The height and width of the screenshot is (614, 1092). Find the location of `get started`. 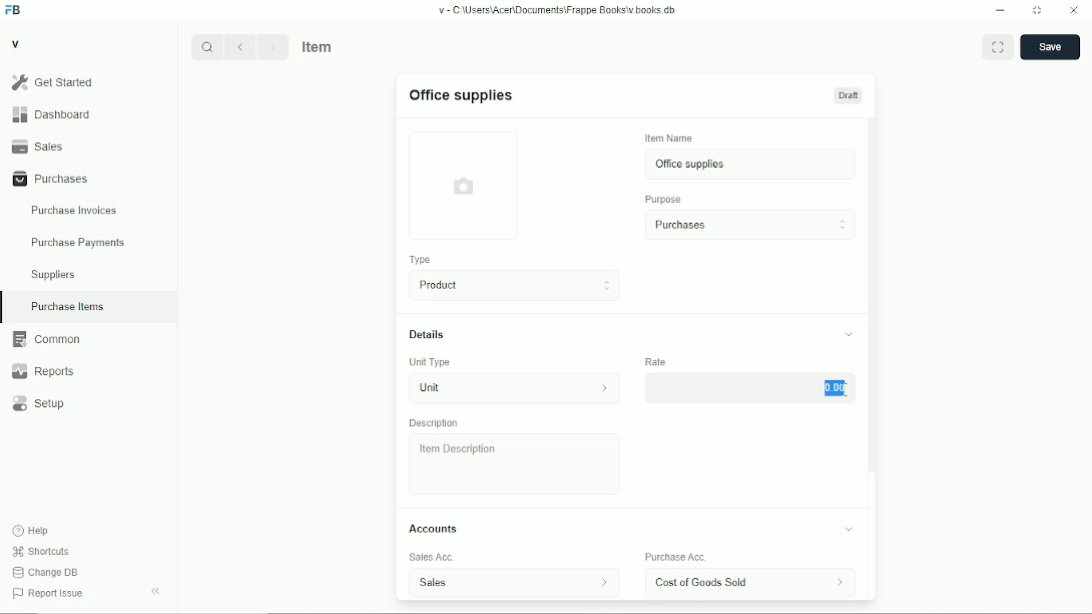

get started is located at coordinates (53, 82).